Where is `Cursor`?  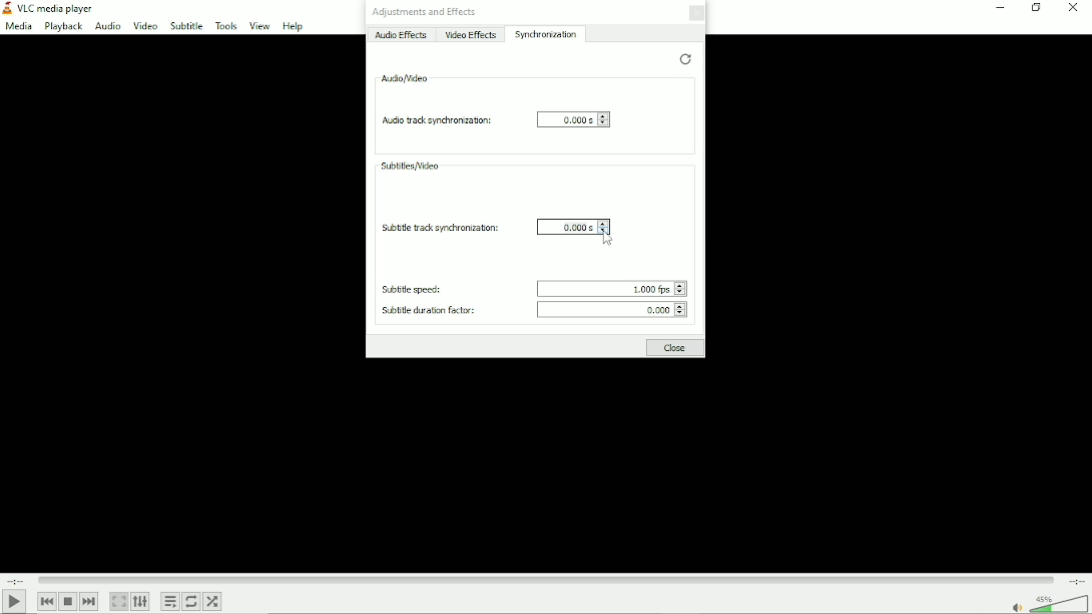 Cursor is located at coordinates (609, 239).